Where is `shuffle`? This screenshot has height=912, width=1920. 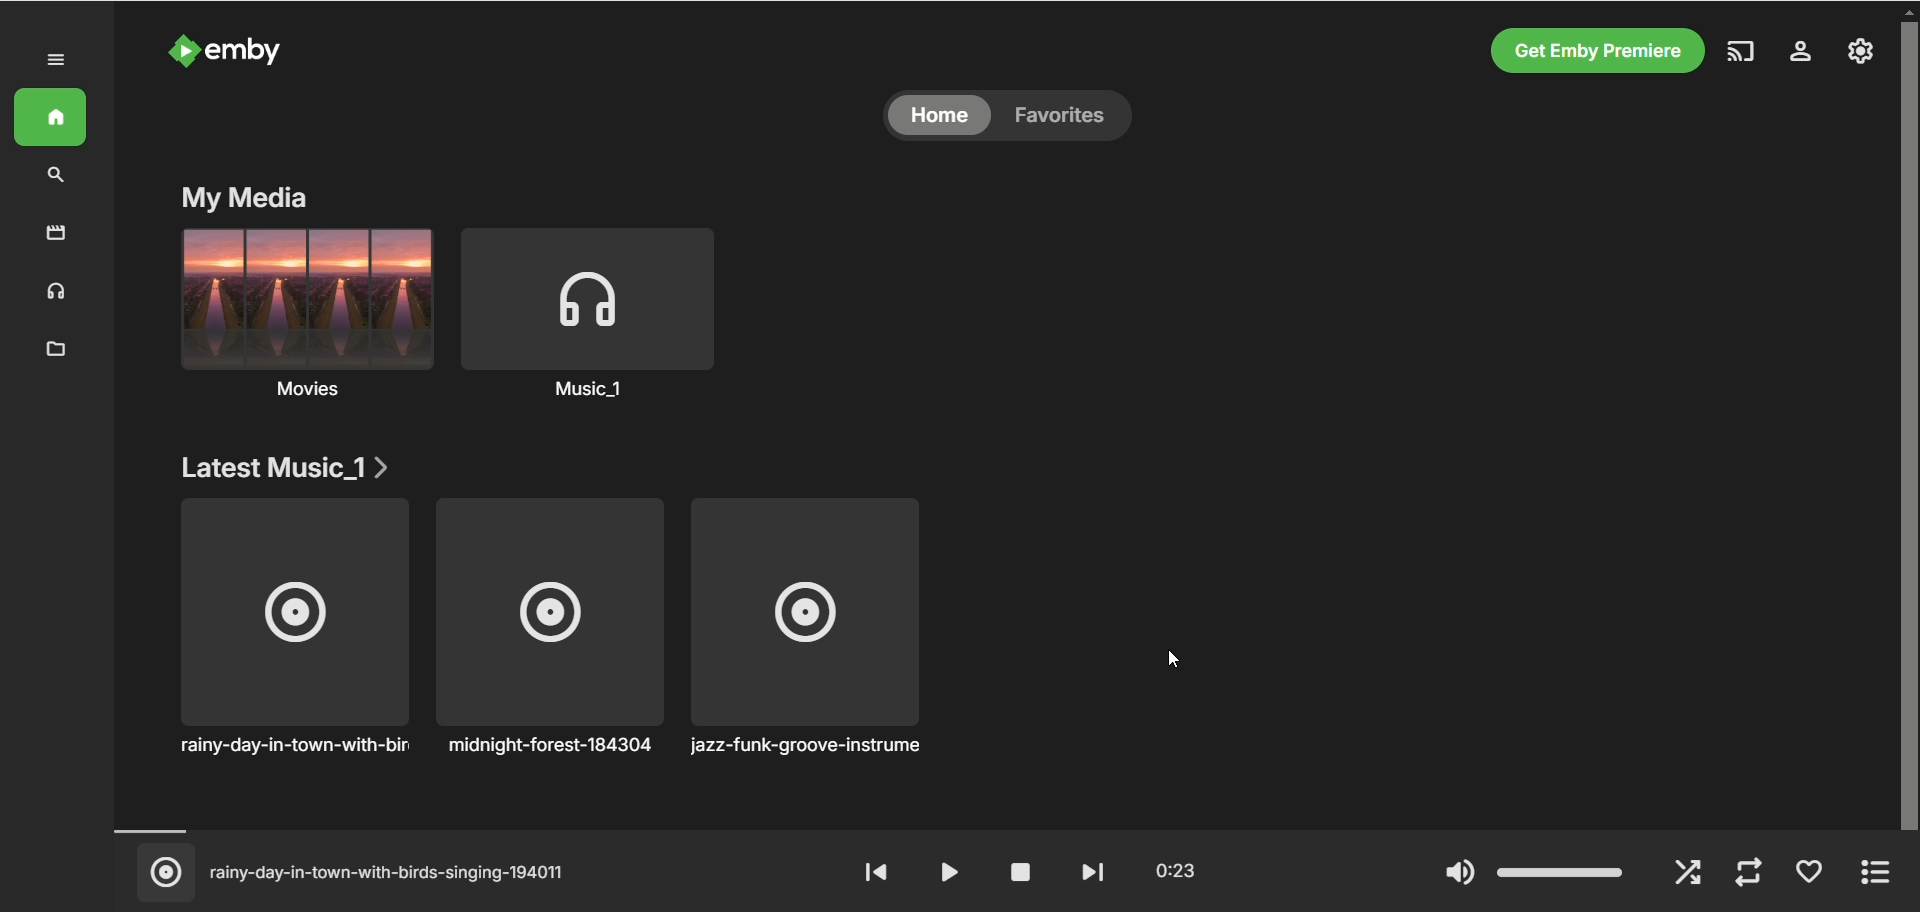 shuffle is located at coordinates (1693, 876).